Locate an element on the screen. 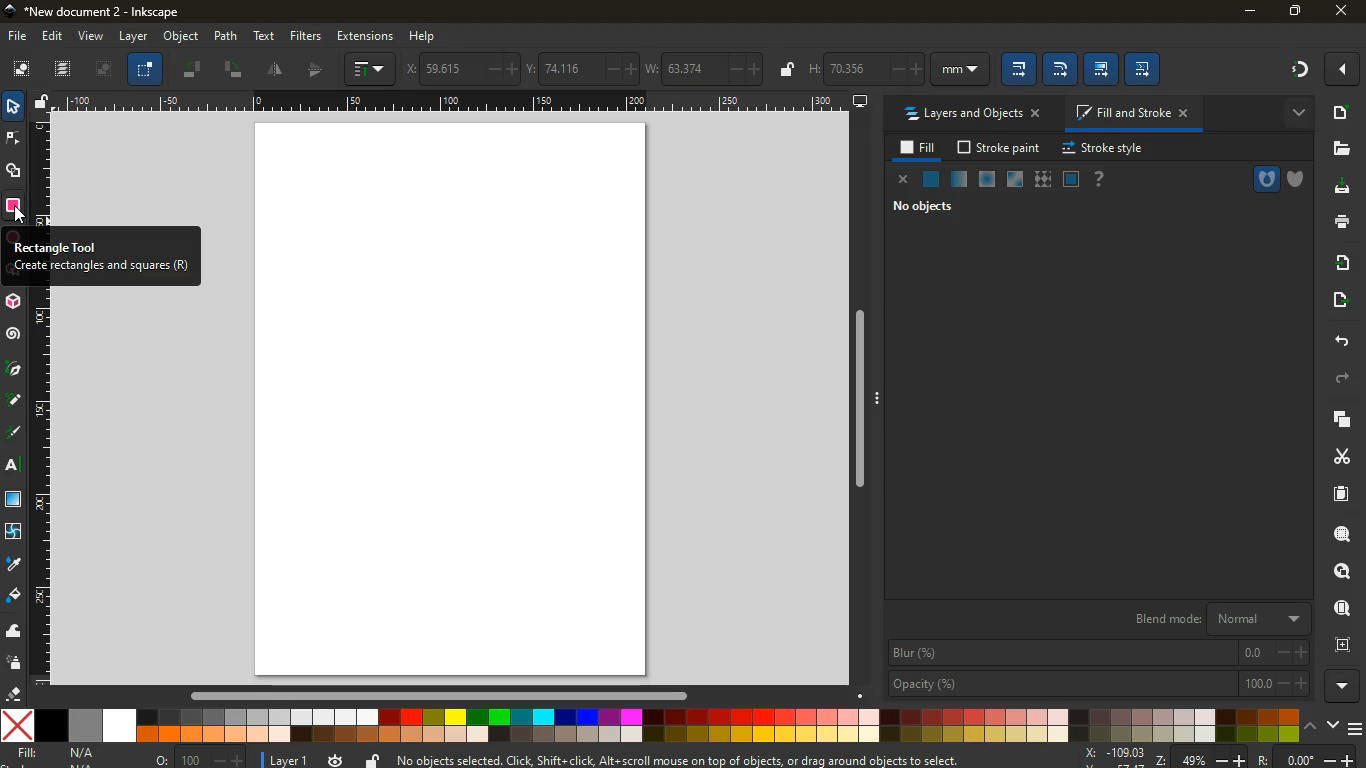  ice is located at coordinates (987, 178).